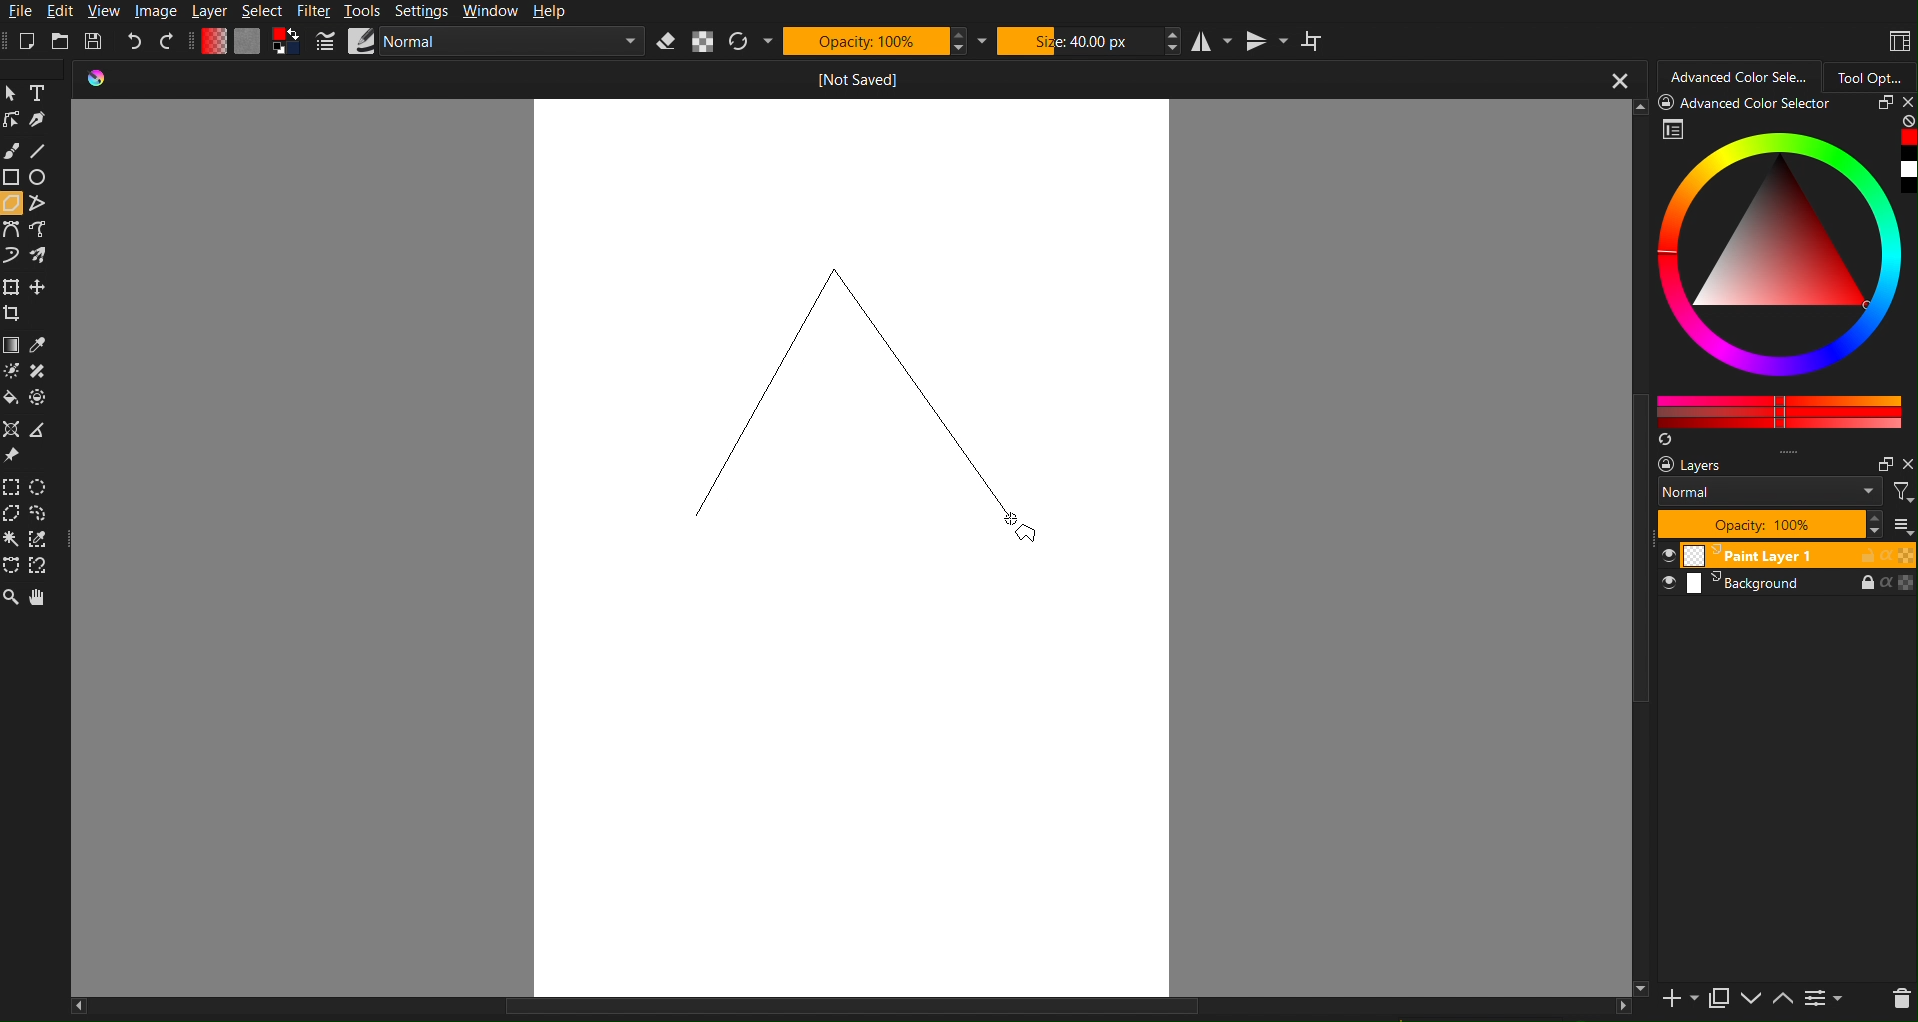 This screenshot has width=1918, height=1022. What do you see at coordinates (39, 369) in the screenshot?
I see `smart patch tool` at bounding box center [39, 369].